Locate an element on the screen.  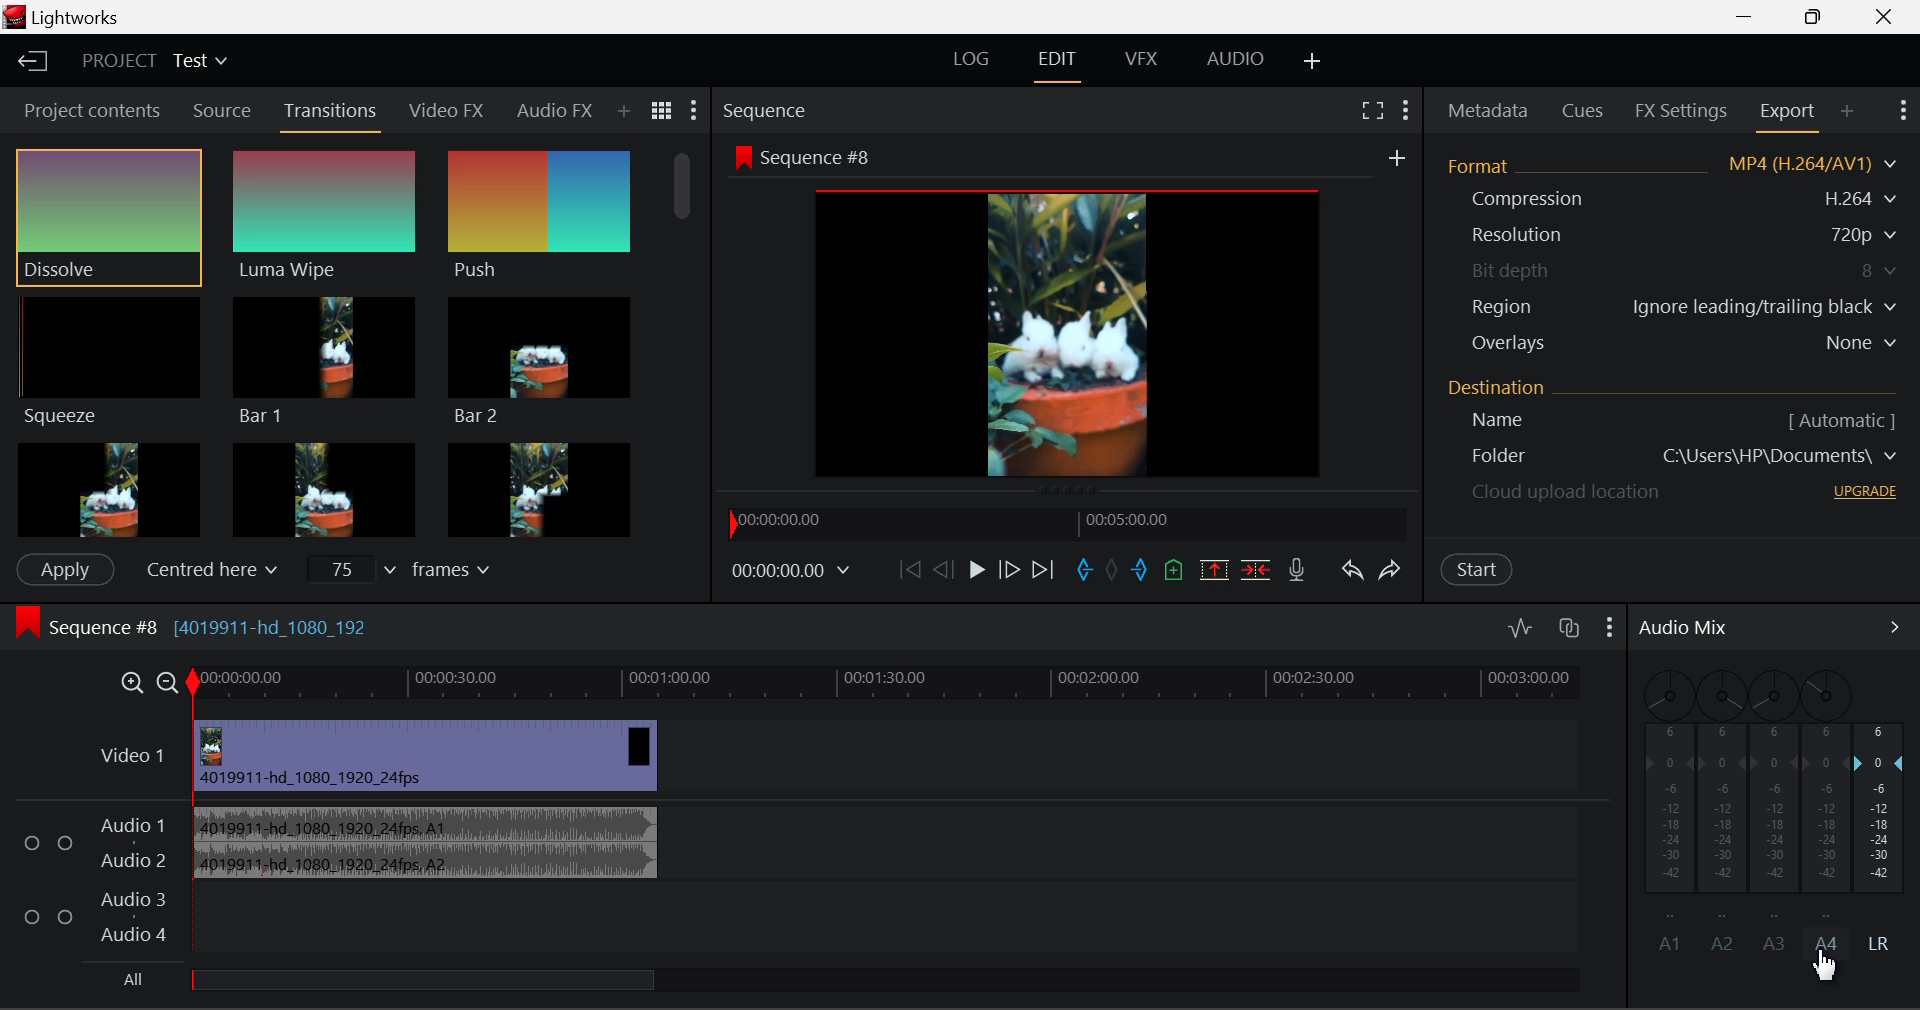
Format is located at coordinates (1670, 167).